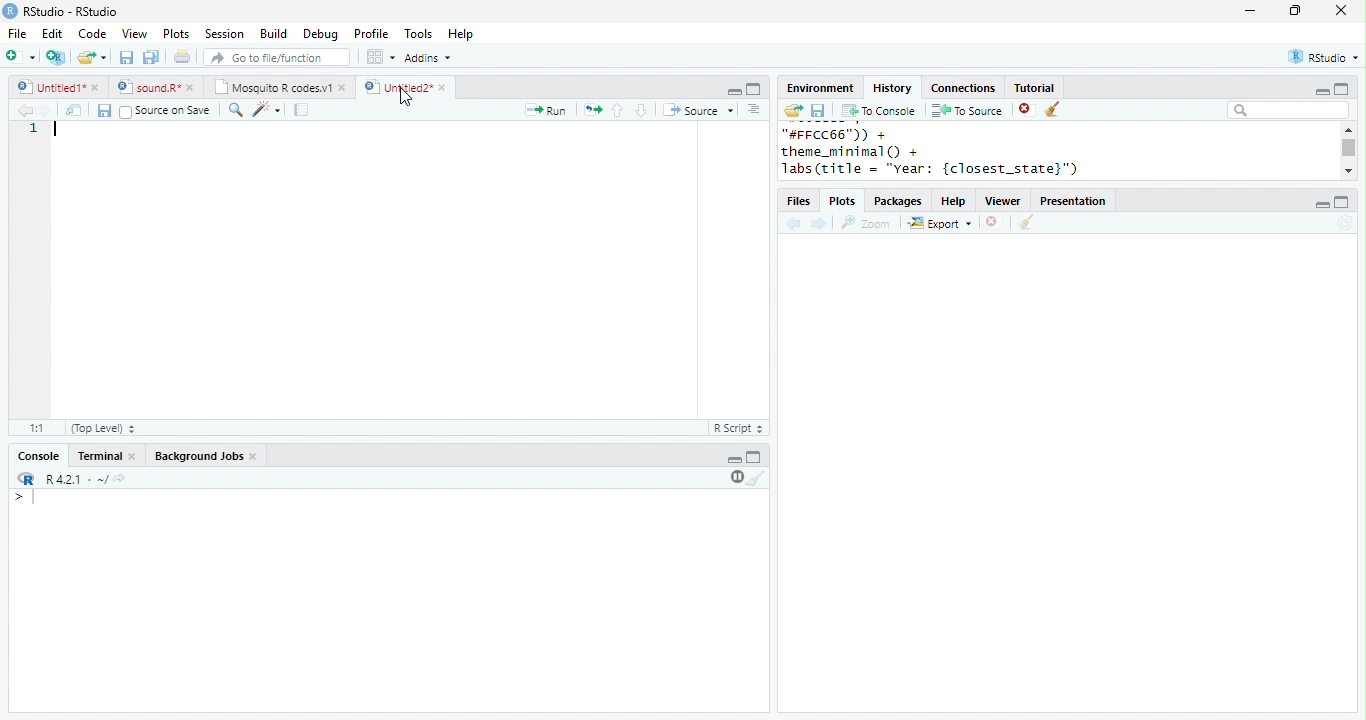 Image resolution: width=1366 pixels, height=720 pixels. What do you see at coordinates (939, 222) in the screenshot?
I see `Export` at bounding box center [939, 222].